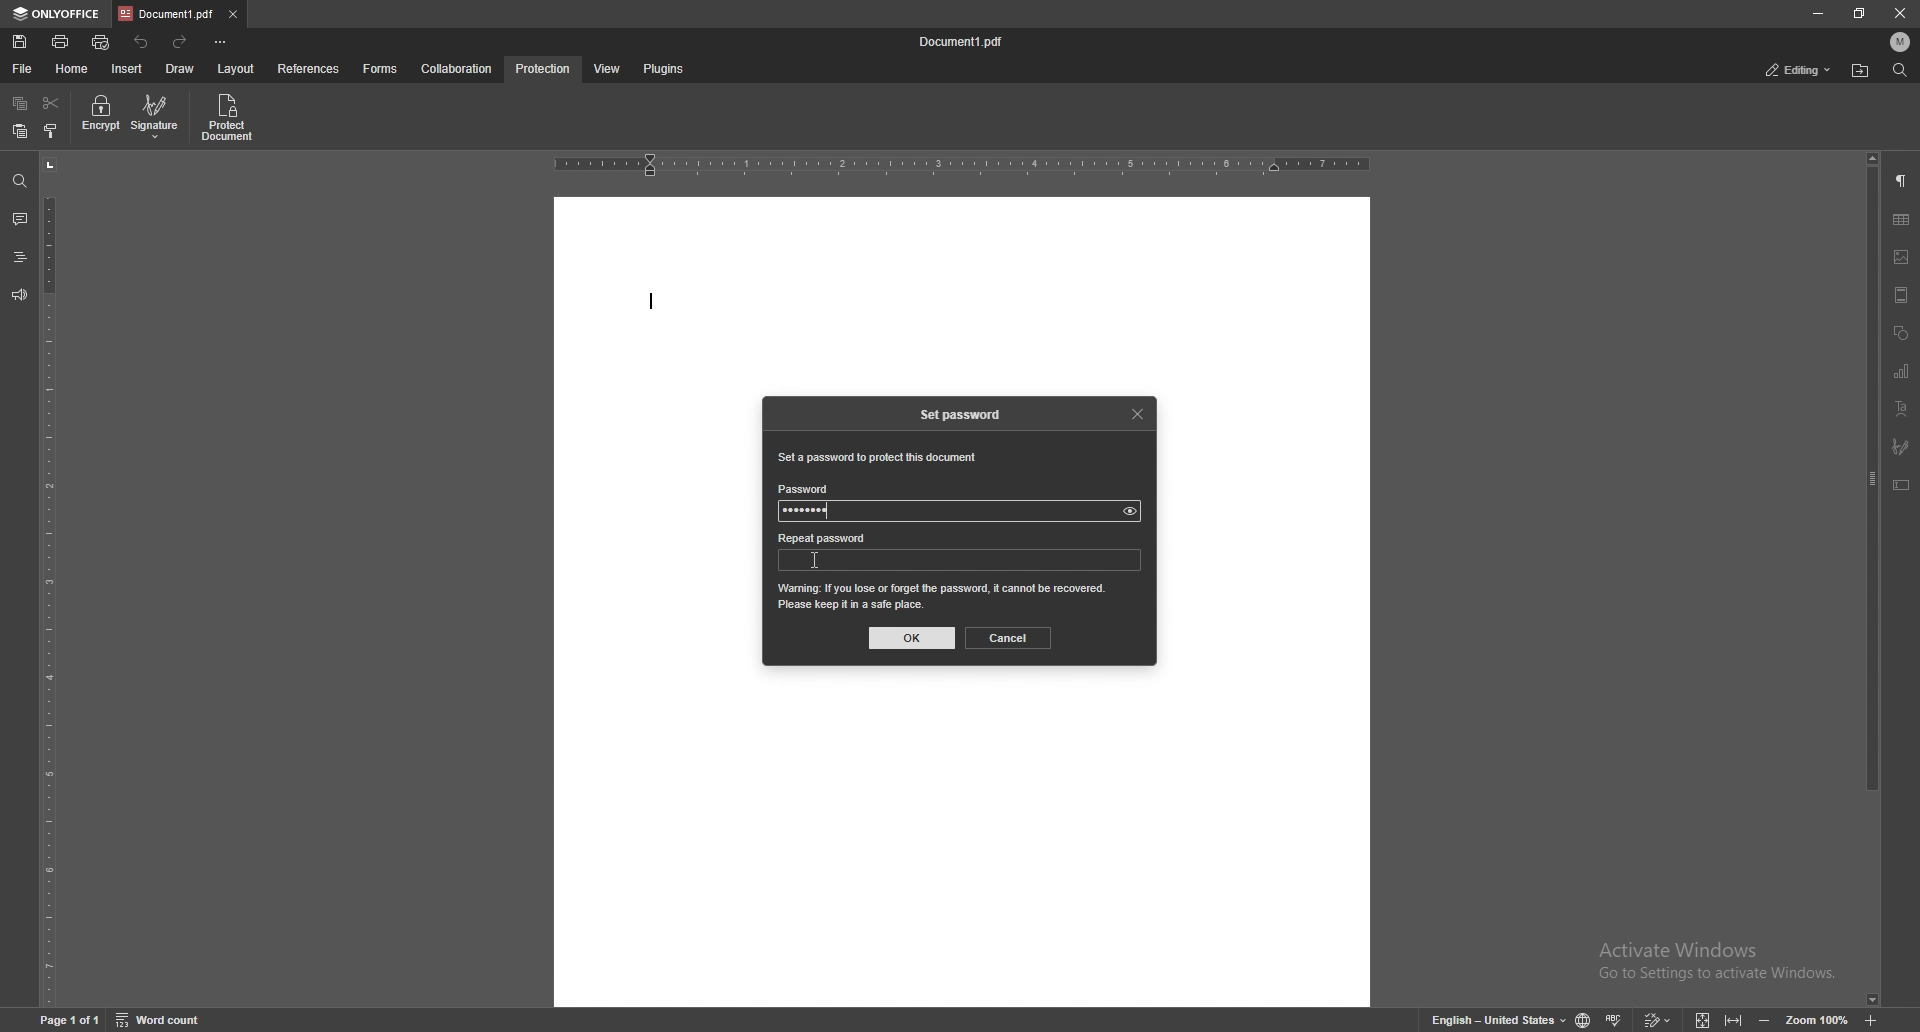  I want to click on change text language, so click(1500, 1018).